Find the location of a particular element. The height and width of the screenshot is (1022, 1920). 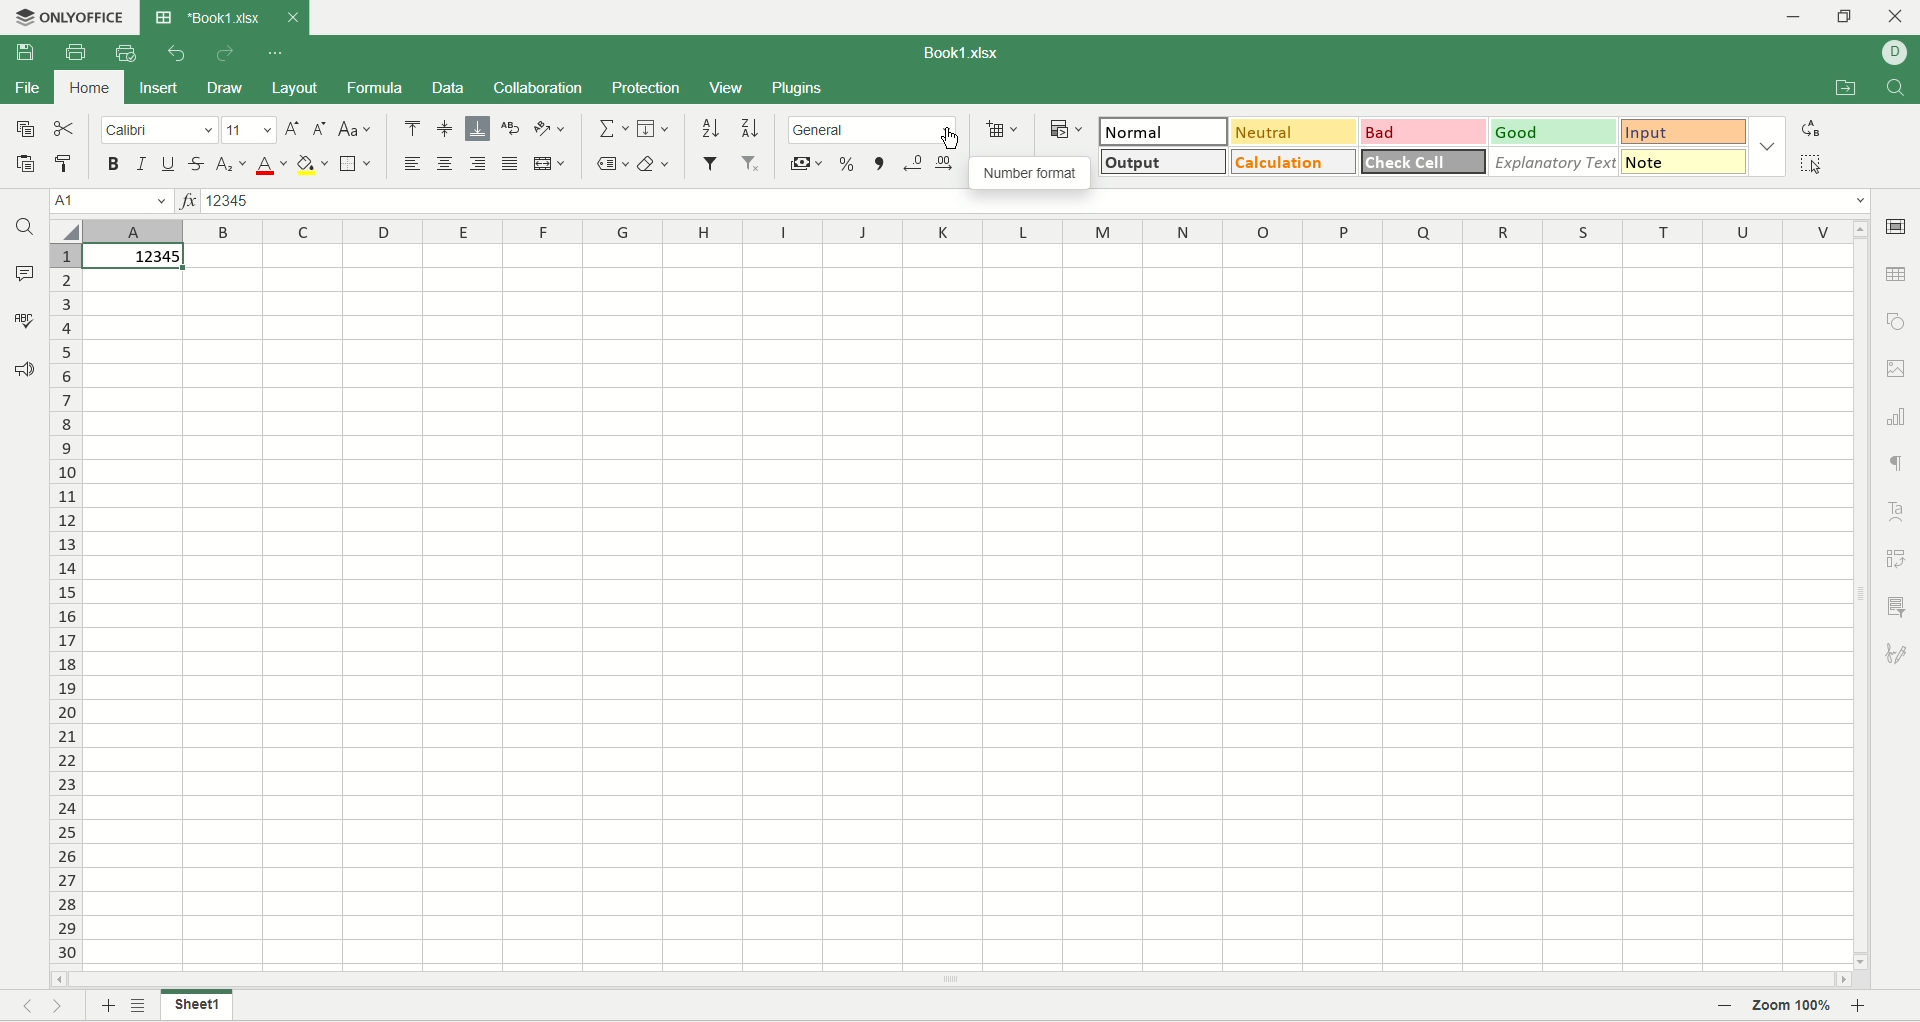

table settings is located at coordinates (1900, 274).